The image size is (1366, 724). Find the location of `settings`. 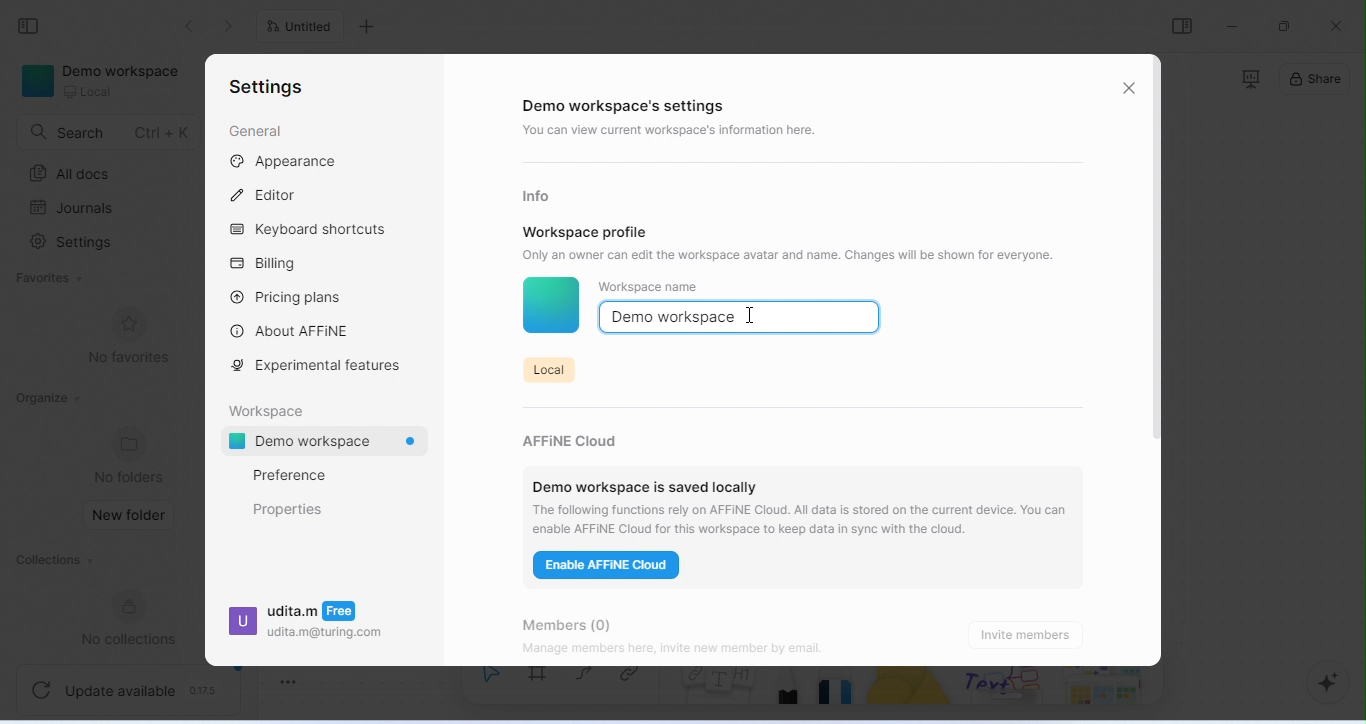

settings is located at coordinates (266, 88).